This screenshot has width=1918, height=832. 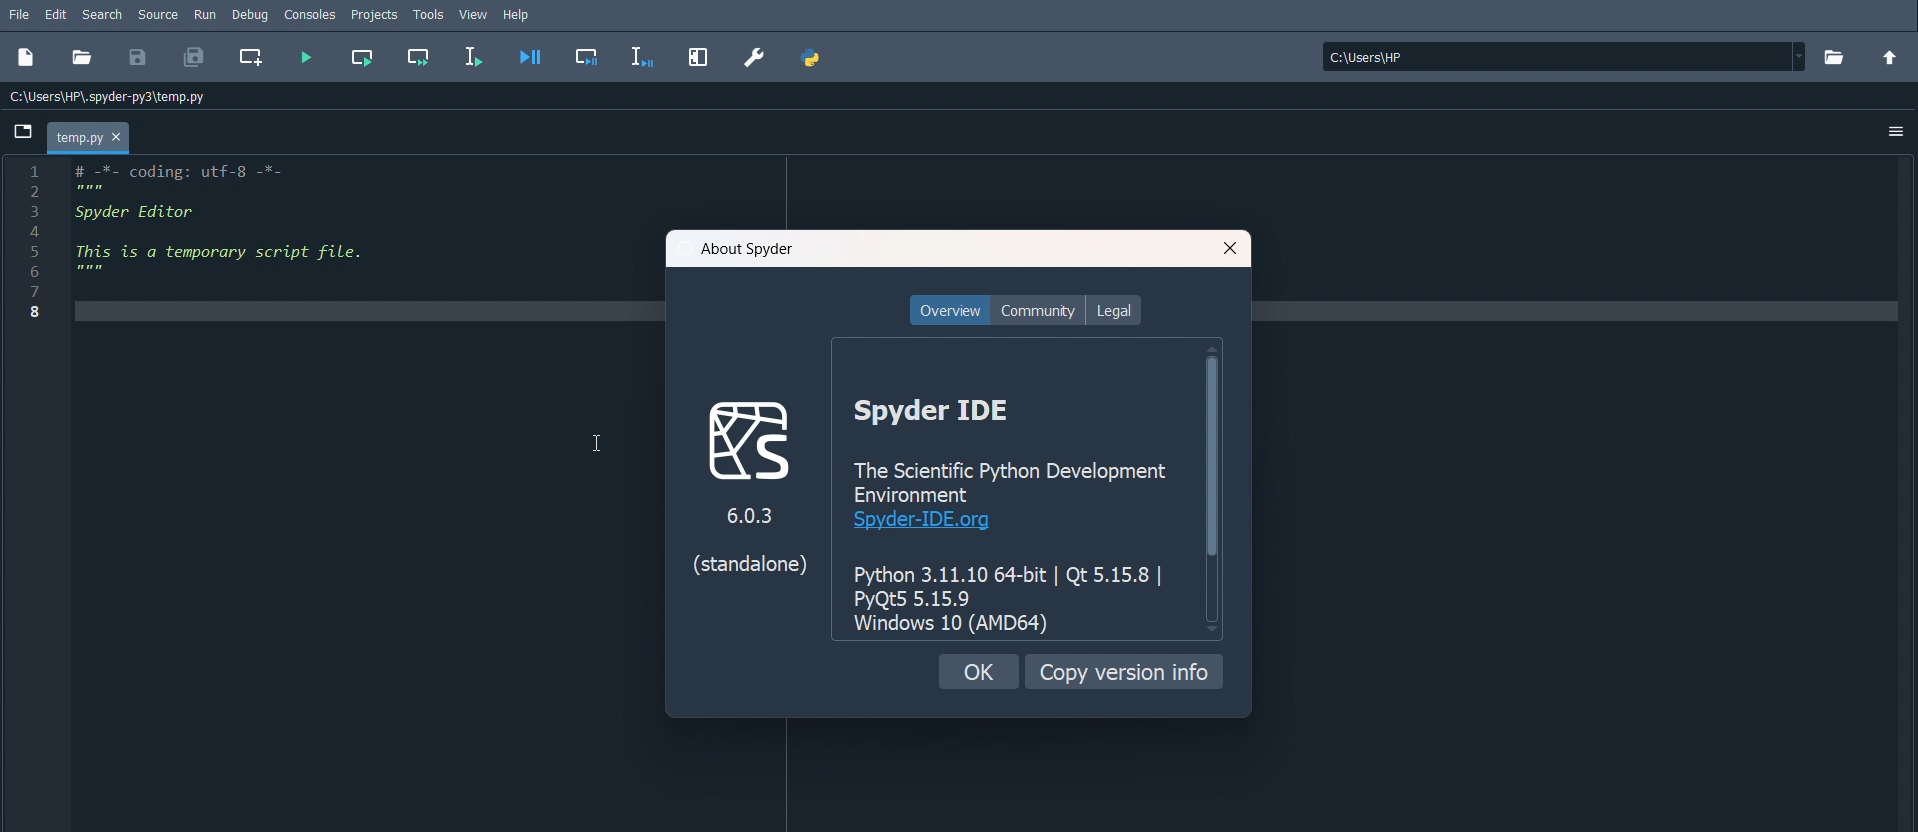 What do you see at coordinates (531, 55) in the screenshot?
I see `Debug file` at bounding box center [531, 55].